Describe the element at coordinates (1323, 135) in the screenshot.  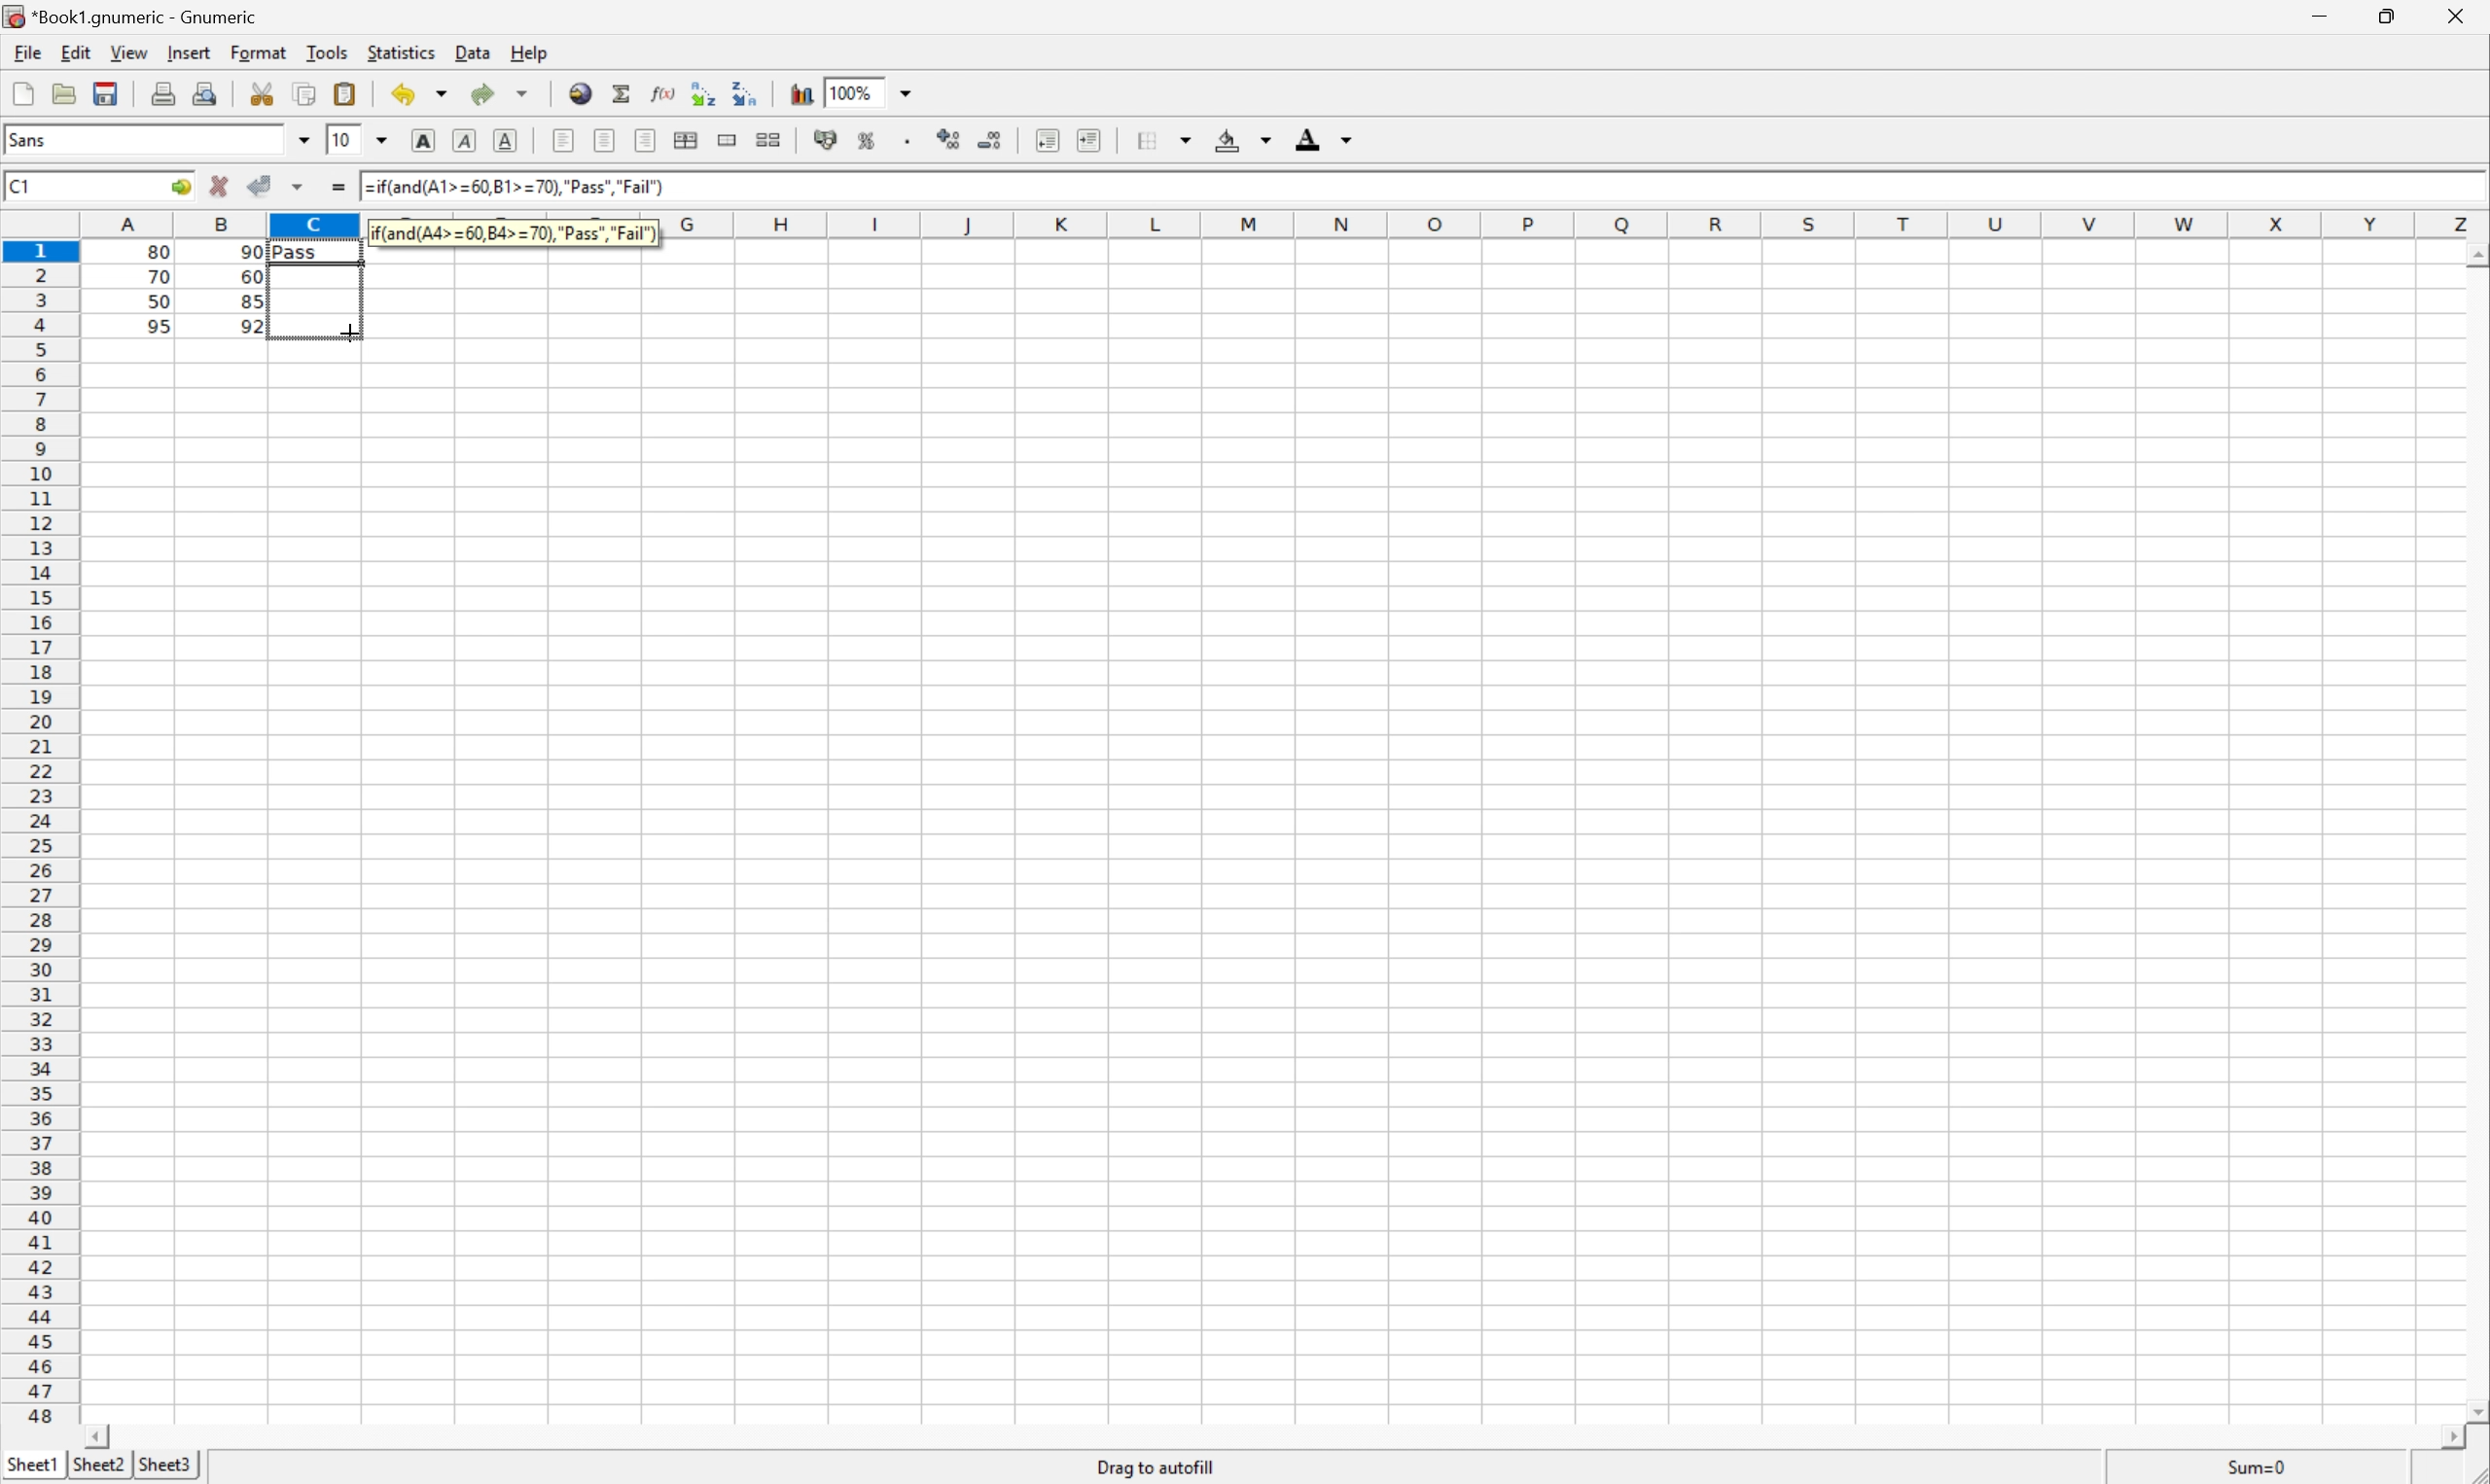
I see `Foreground` at that location.